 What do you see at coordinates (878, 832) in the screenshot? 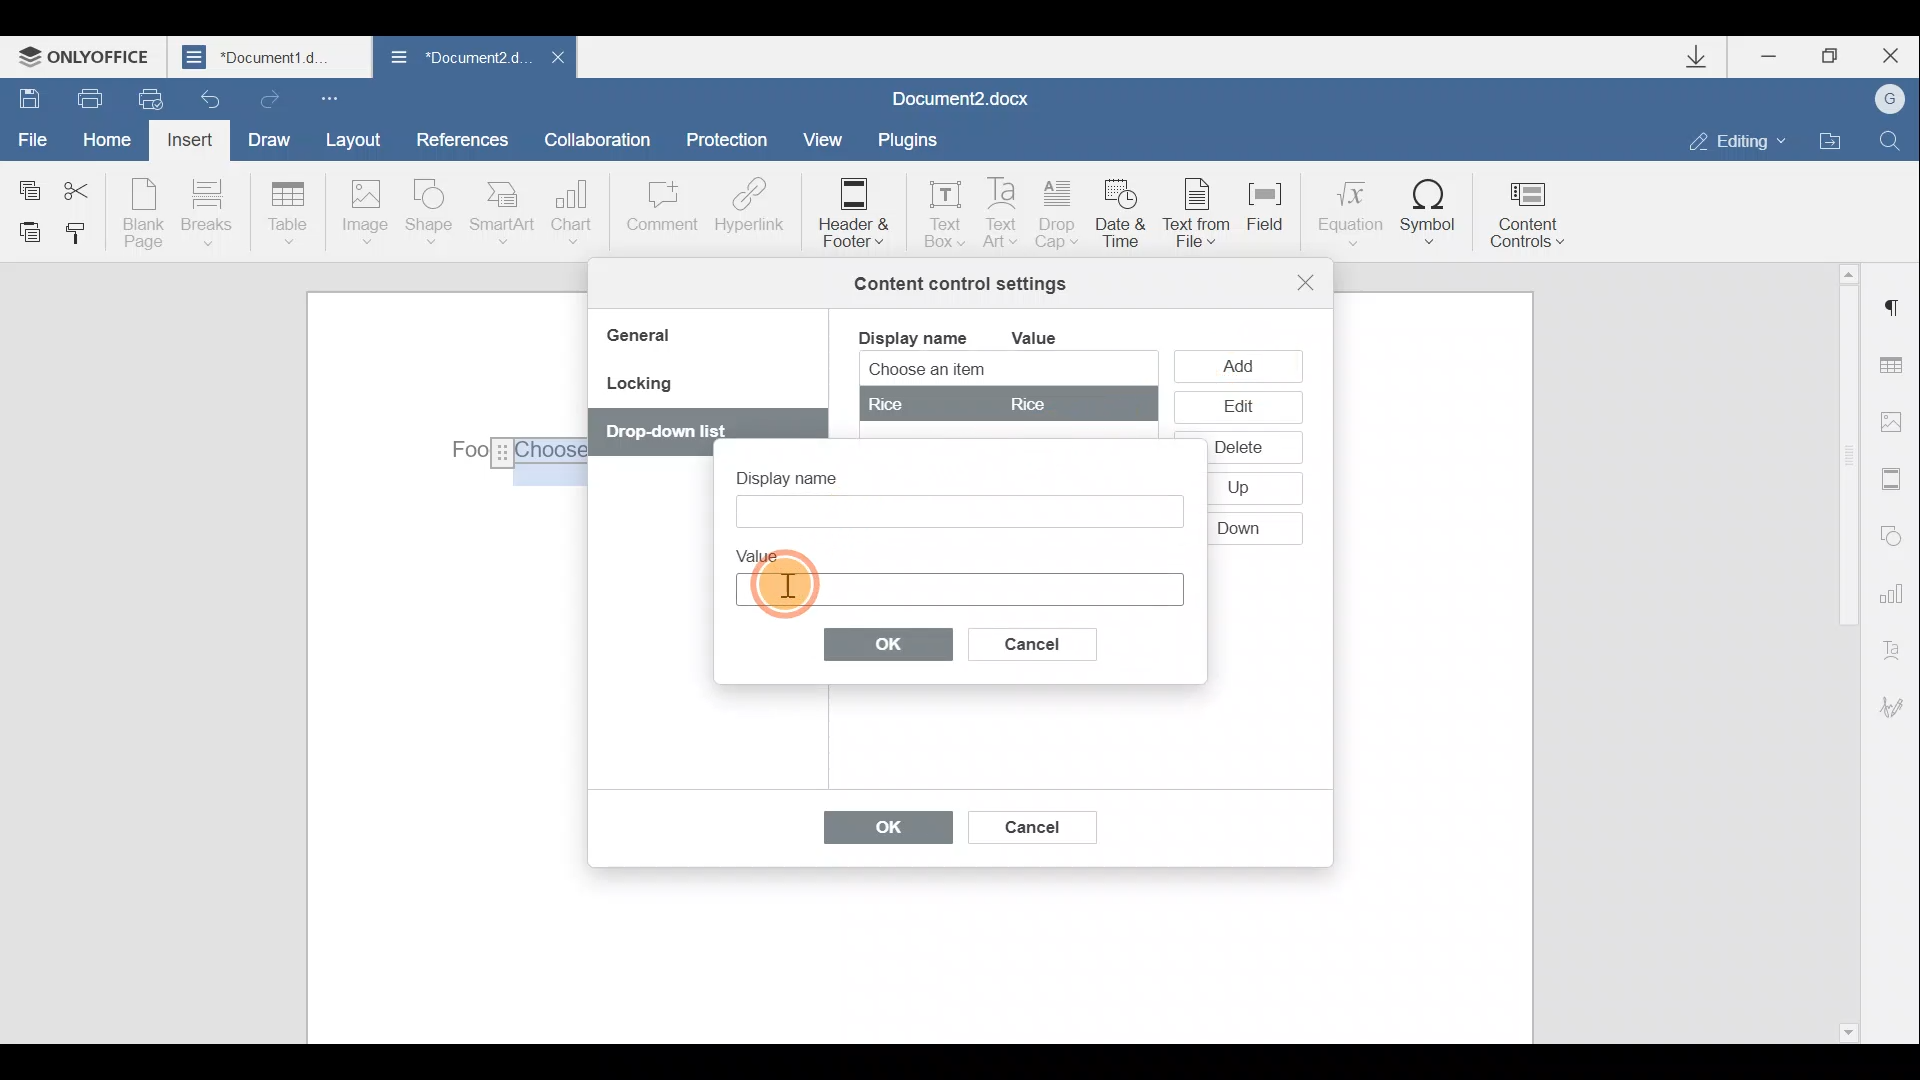
I see `OK` at bounding box center [878, 832].